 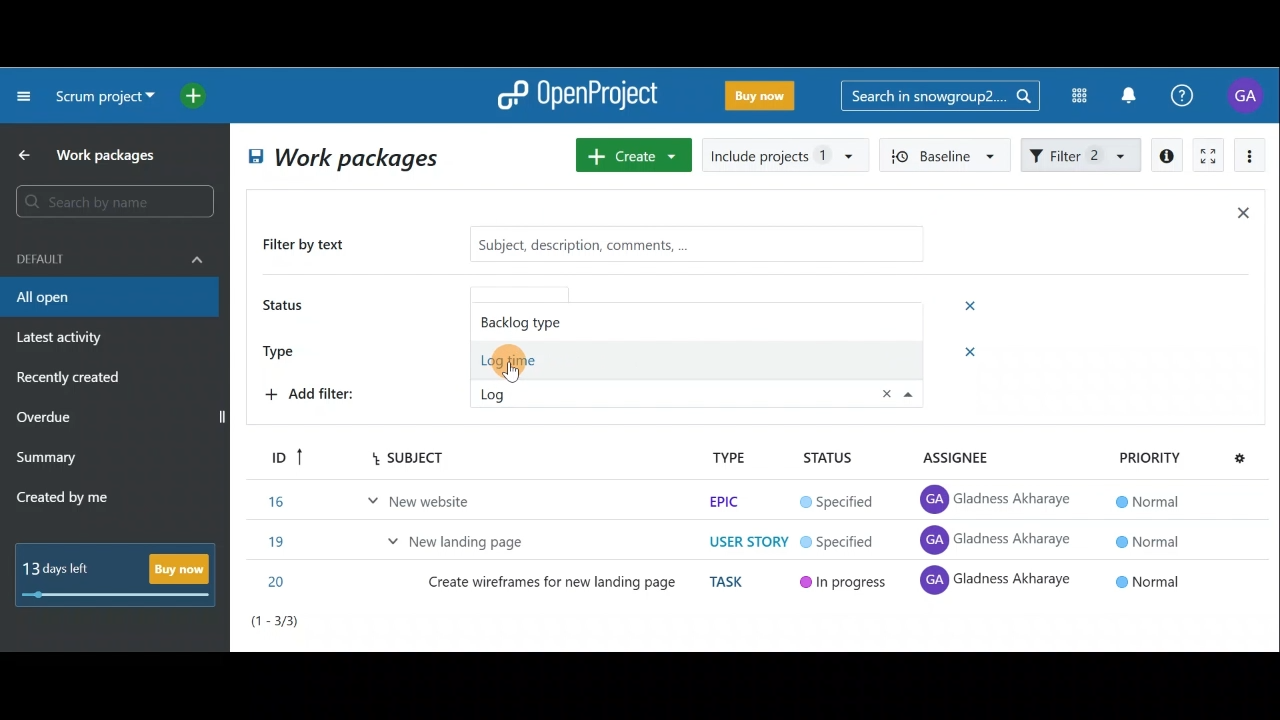 What do you see at coordinates (764, 99) in the screenshot?
I see `Buy now` at bounding box center [764, 99].